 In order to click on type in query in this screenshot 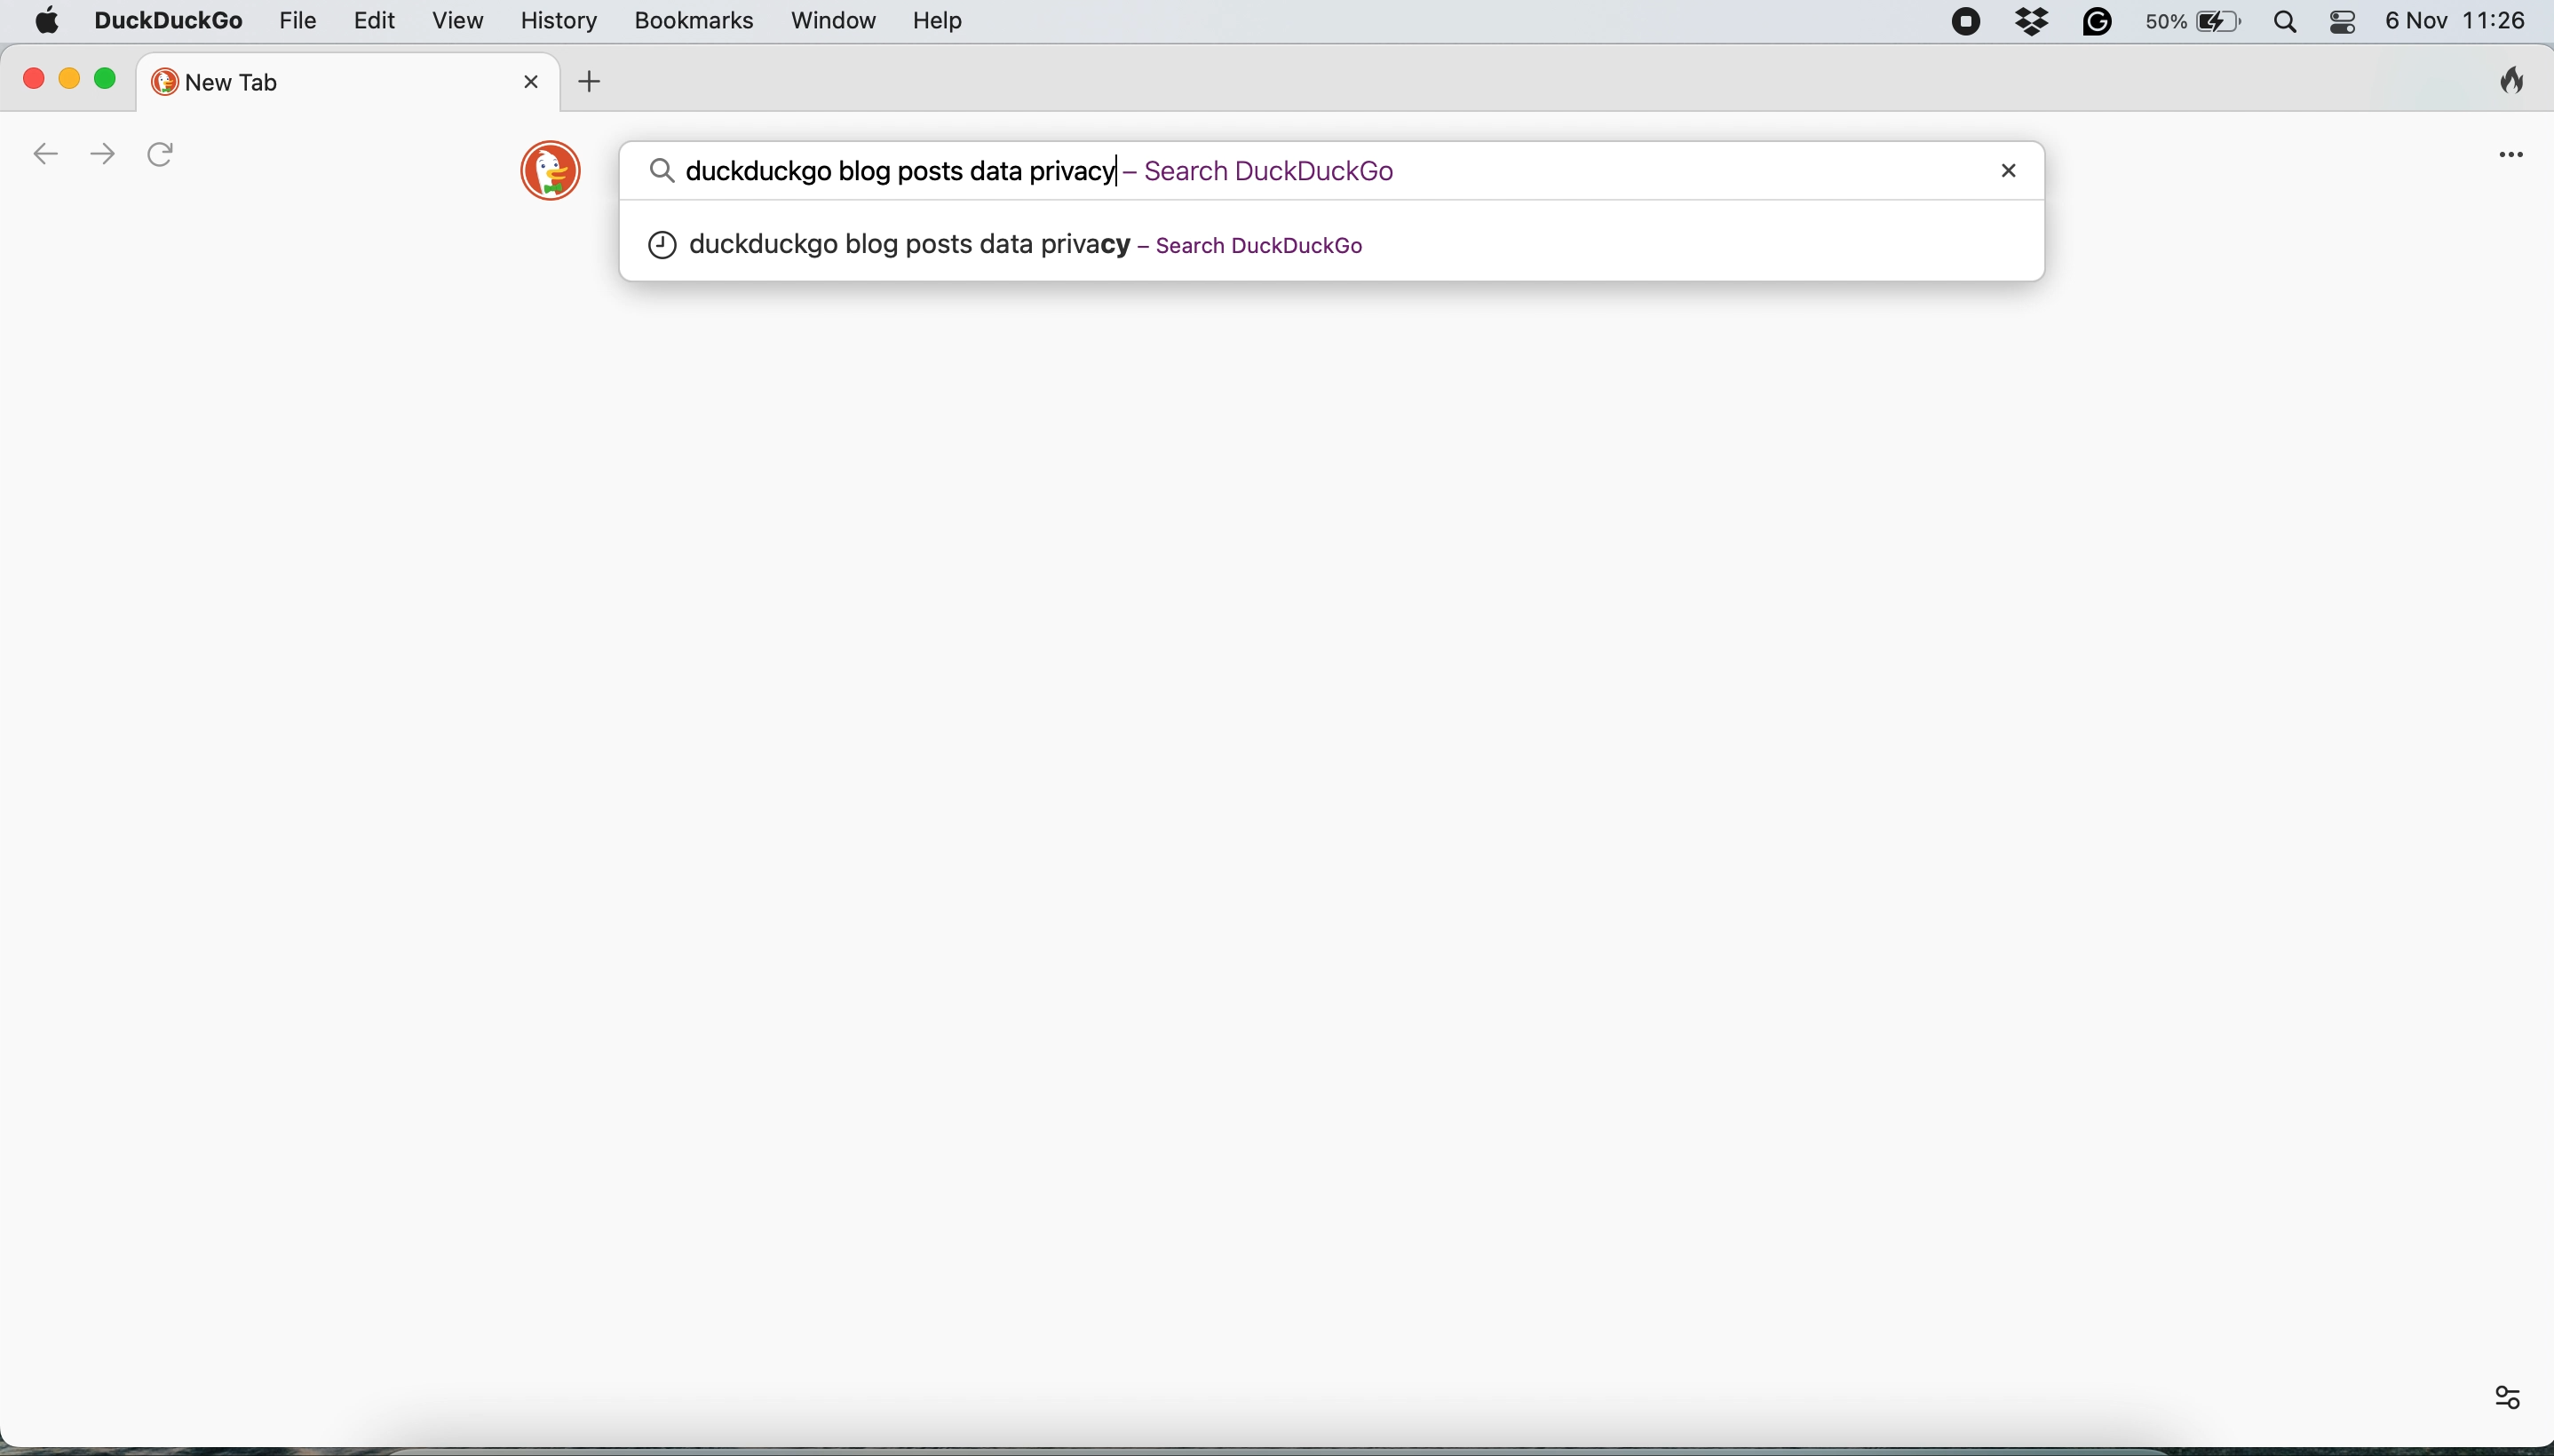, I will do `click(1279, 167)`.